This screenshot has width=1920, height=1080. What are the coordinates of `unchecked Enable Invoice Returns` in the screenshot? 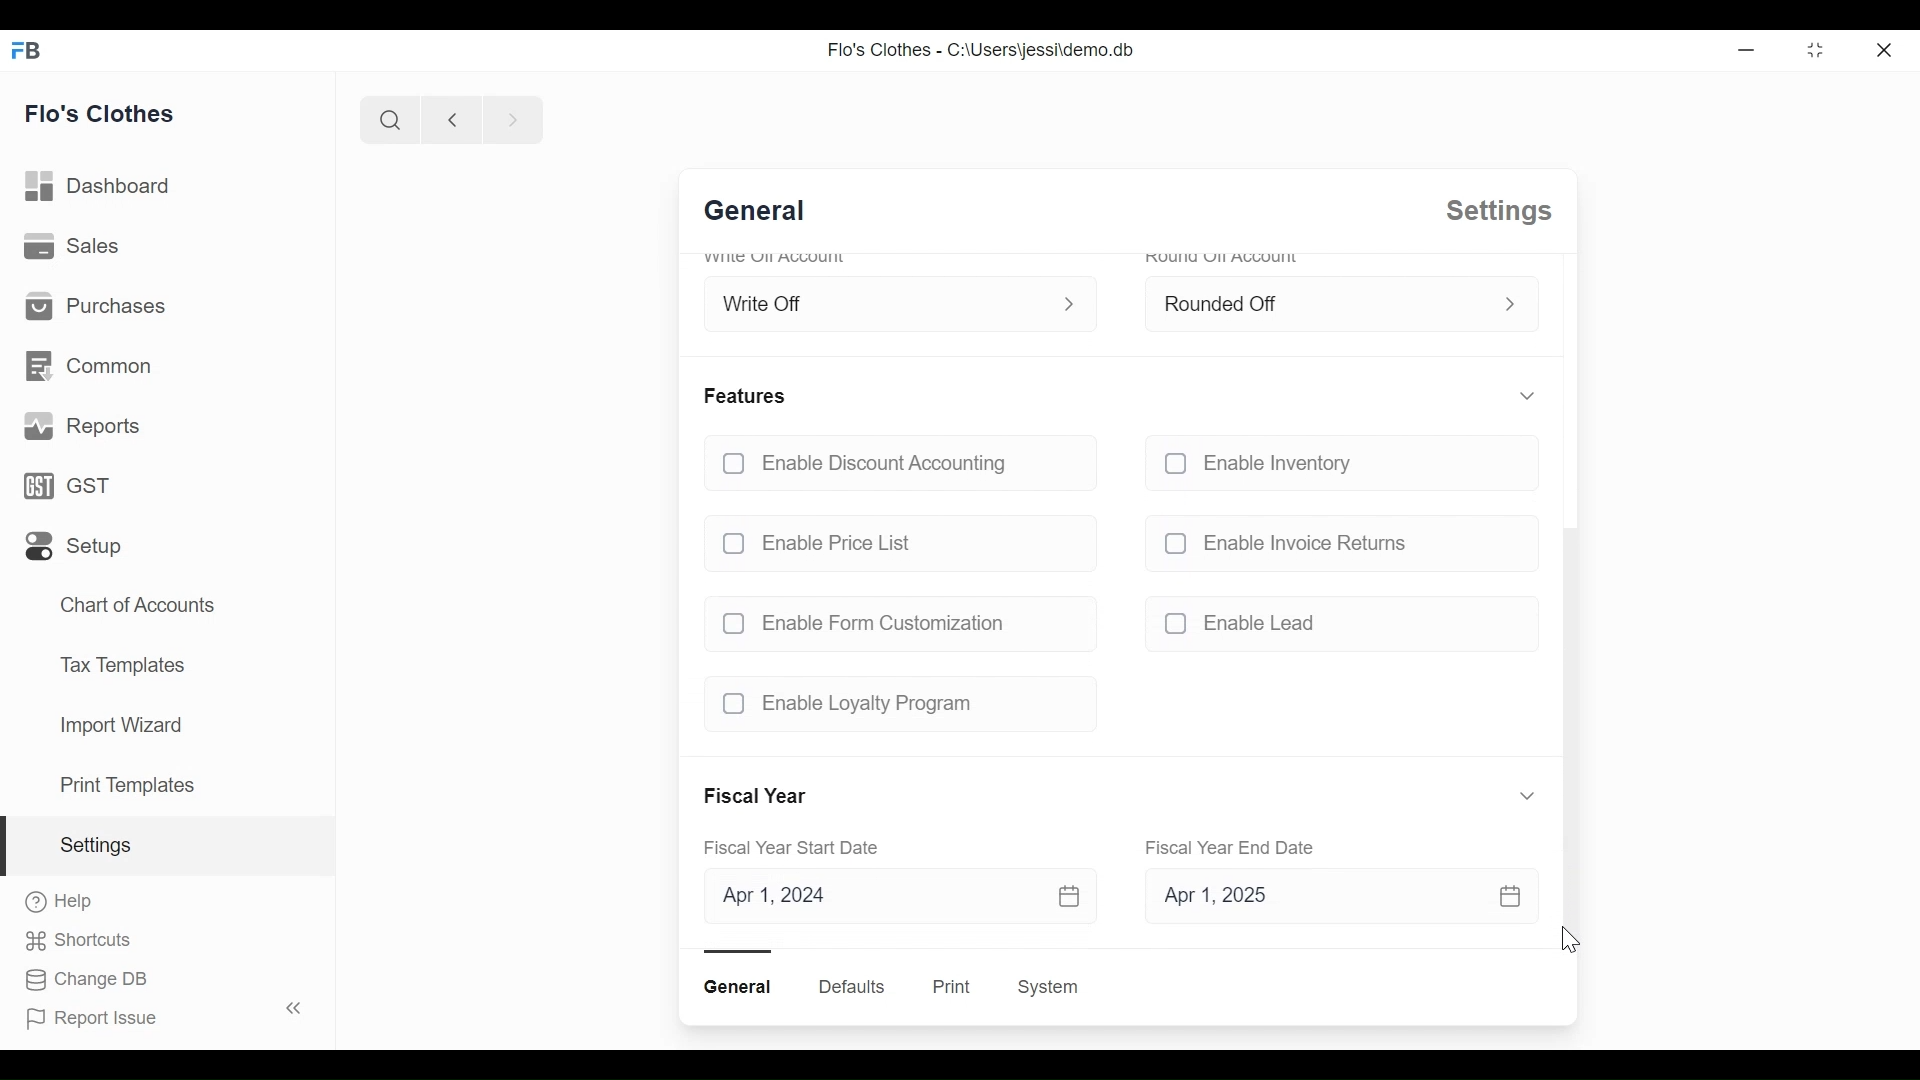 It's located at (1335, 542).